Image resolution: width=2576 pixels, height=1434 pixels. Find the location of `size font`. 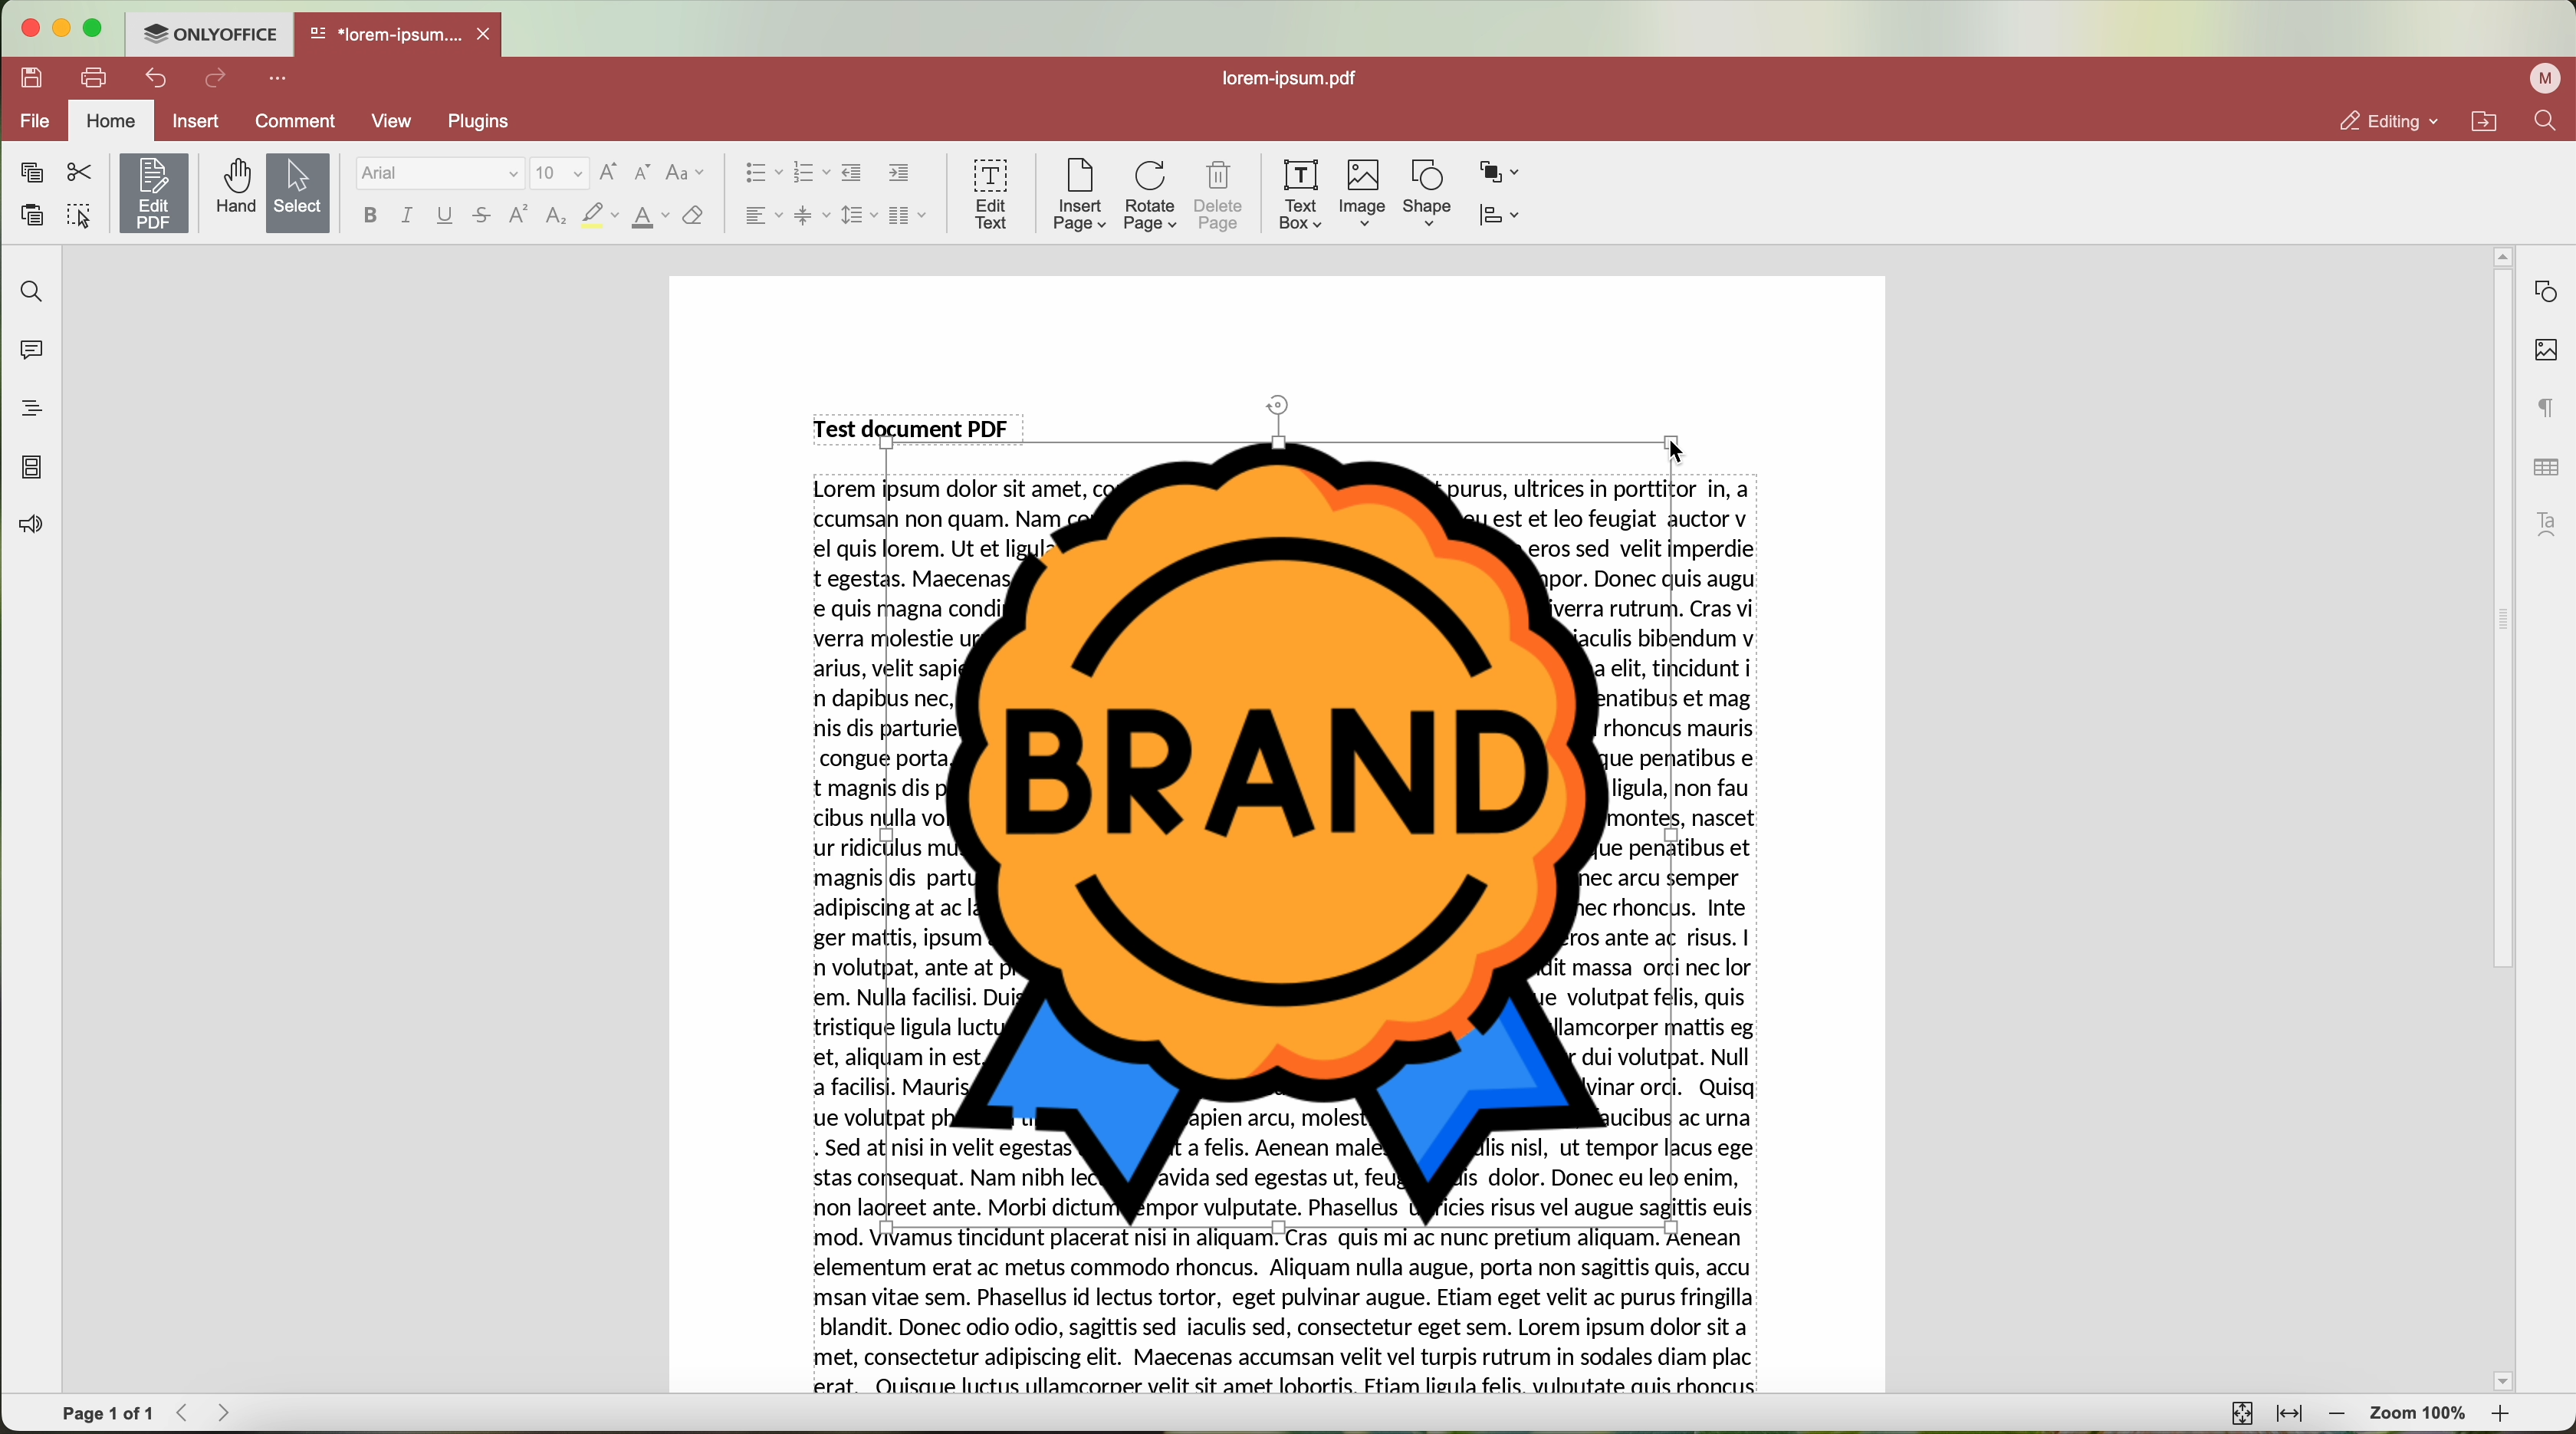

size font is located at coordinates (560, 174).